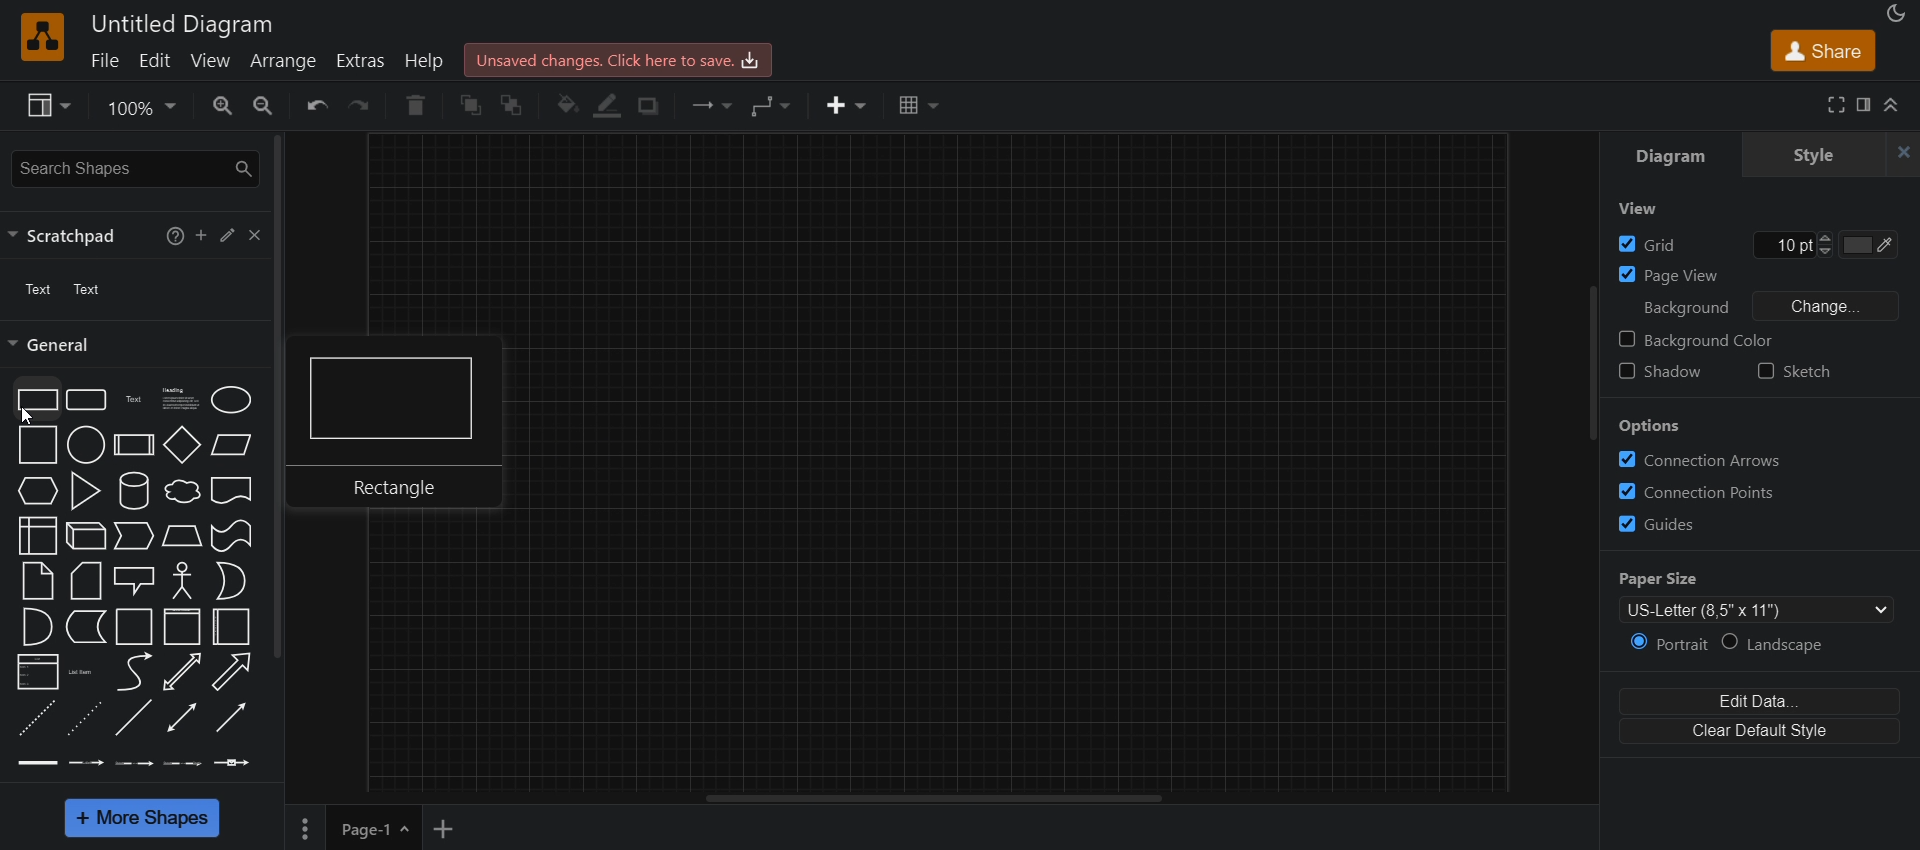 The width and height of the screenshot is (1920, 850). What do you see at coordinates (37, 537) in the screenshot?
I see `internal storage` at bounding box center [37, 537].